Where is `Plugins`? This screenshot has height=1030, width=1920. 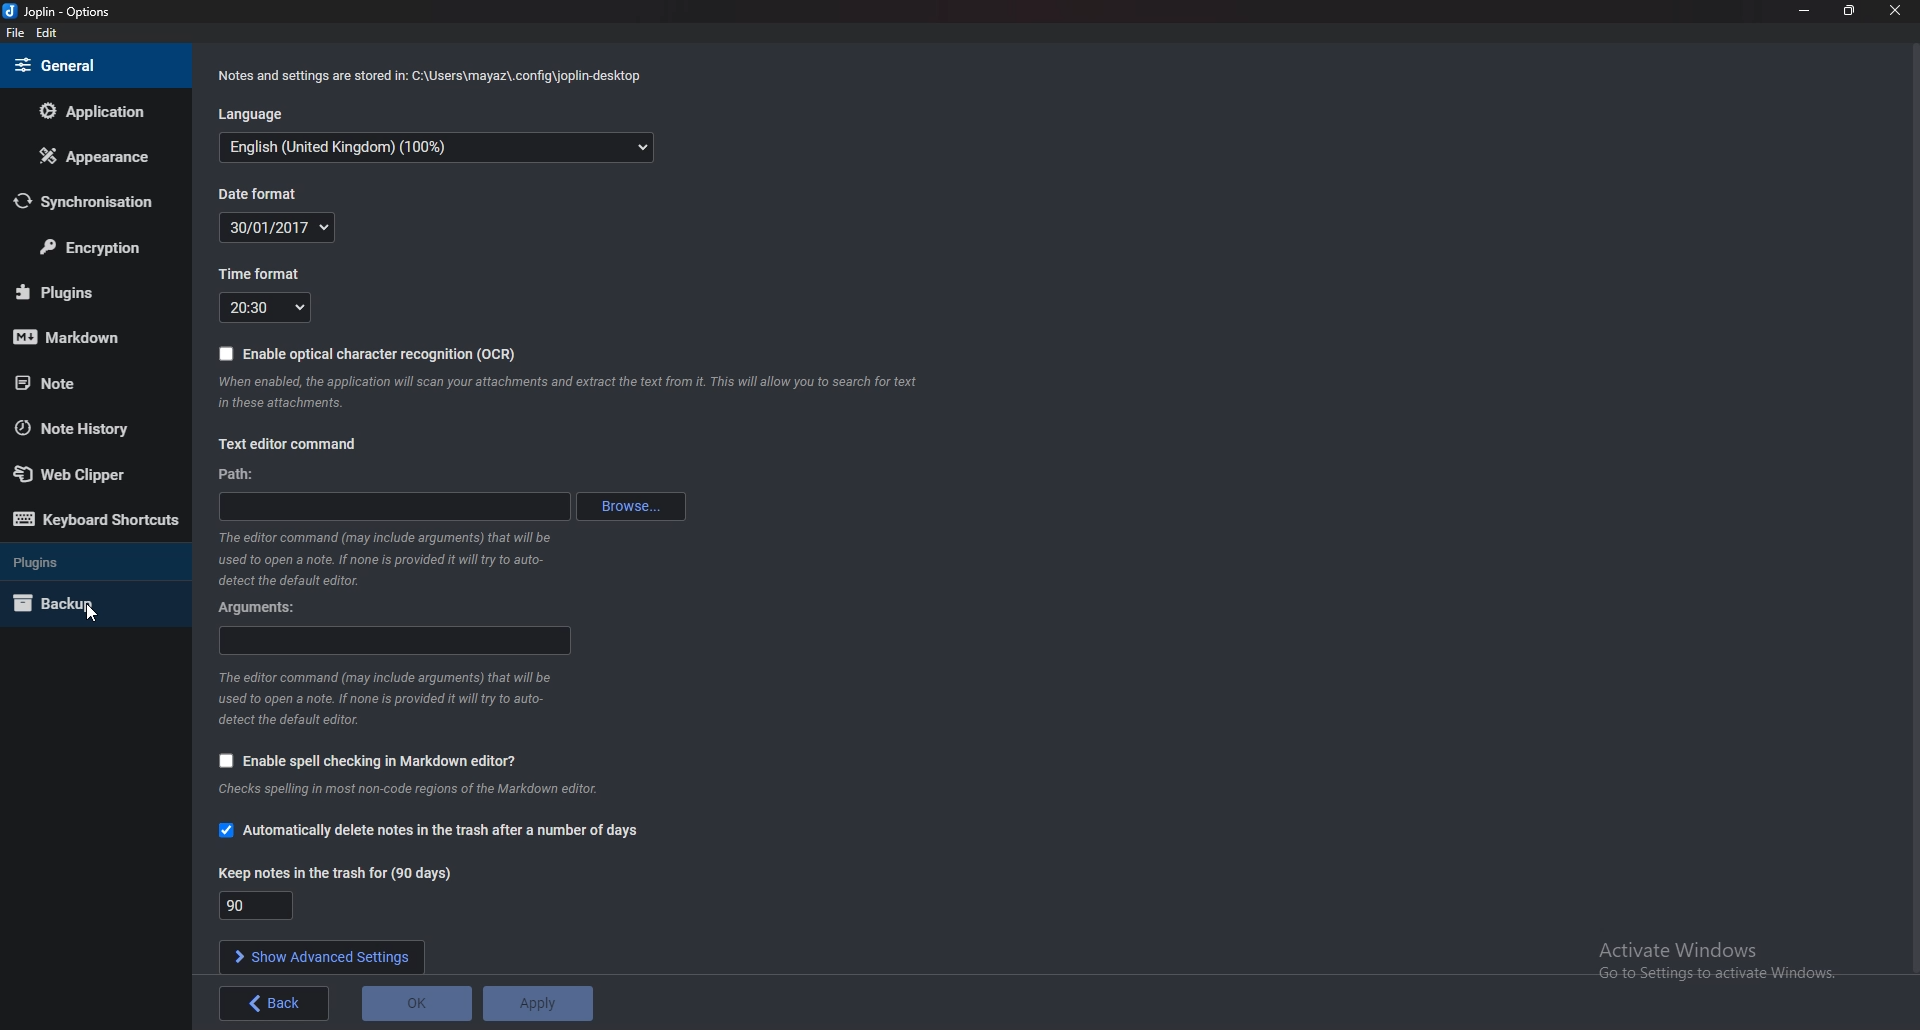 Plugins is located at coordinates (77, 561).